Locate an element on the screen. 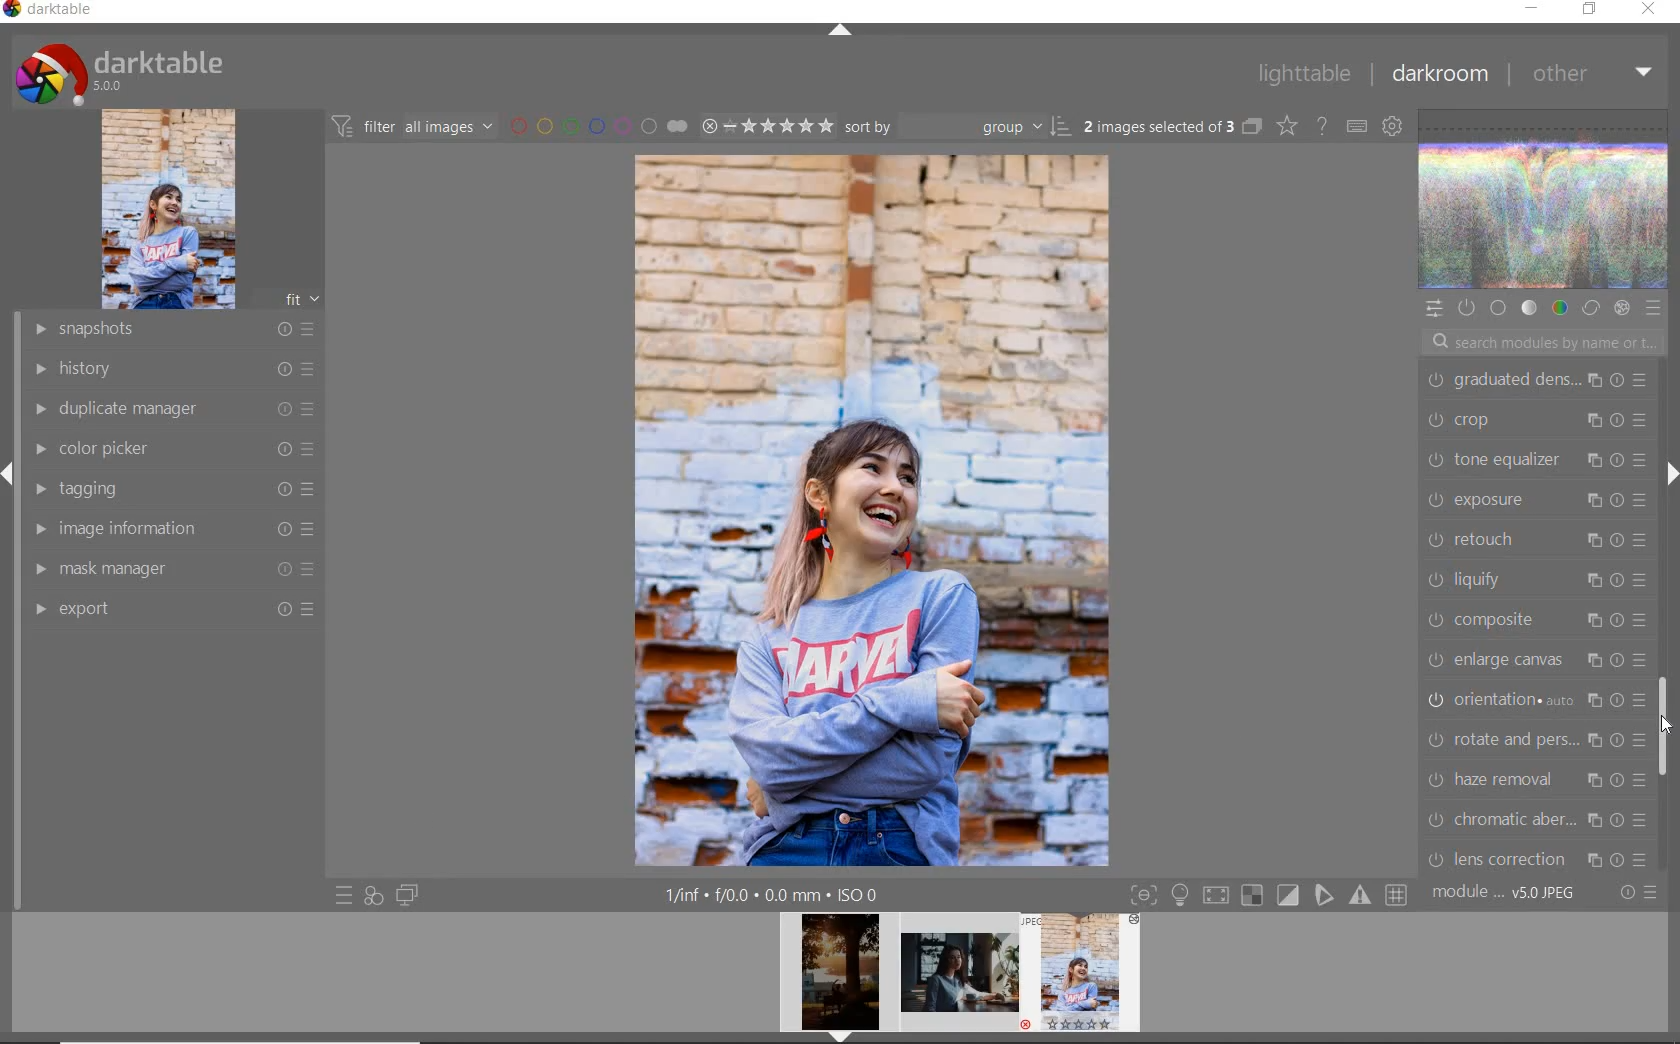 The width and height of the screenshot is (1680, 1044). correct is located at coordinates (1591, 309).